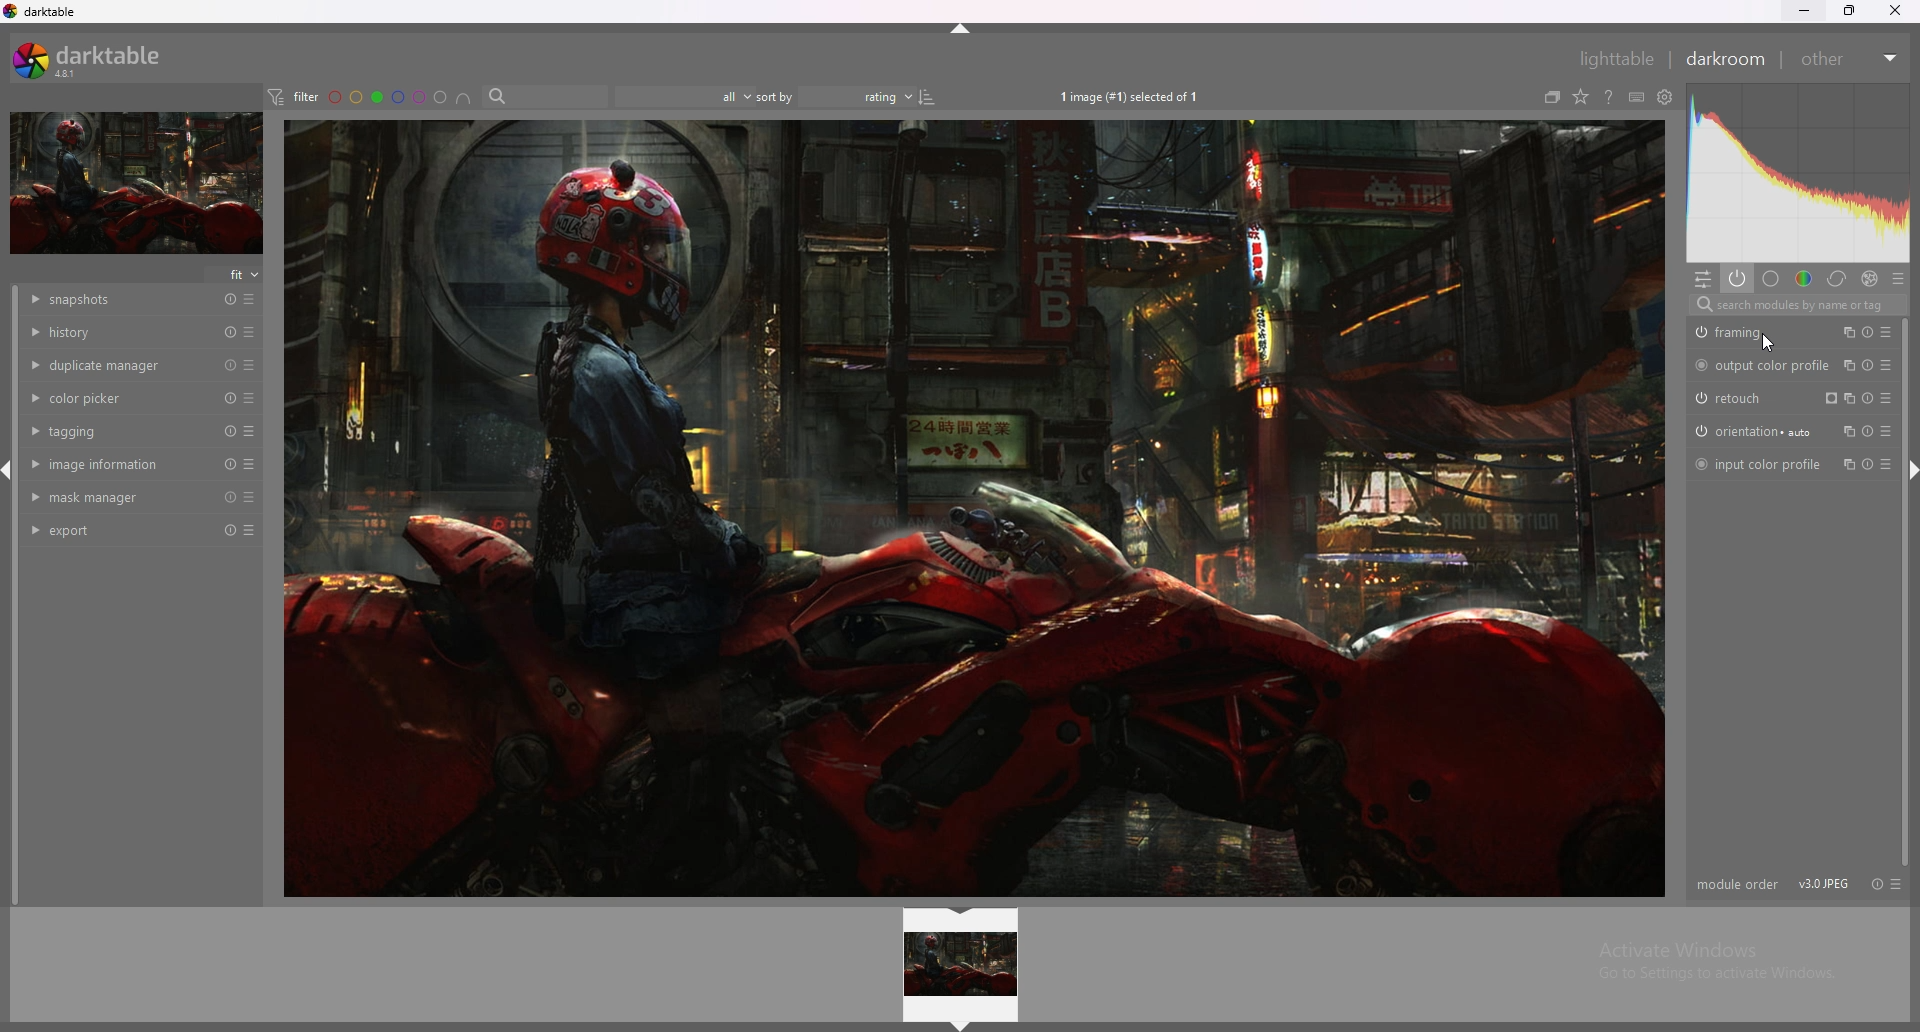 The height and width of the screenshot is (1032, 1920). I want to click on snapshots, so click(122, 301).